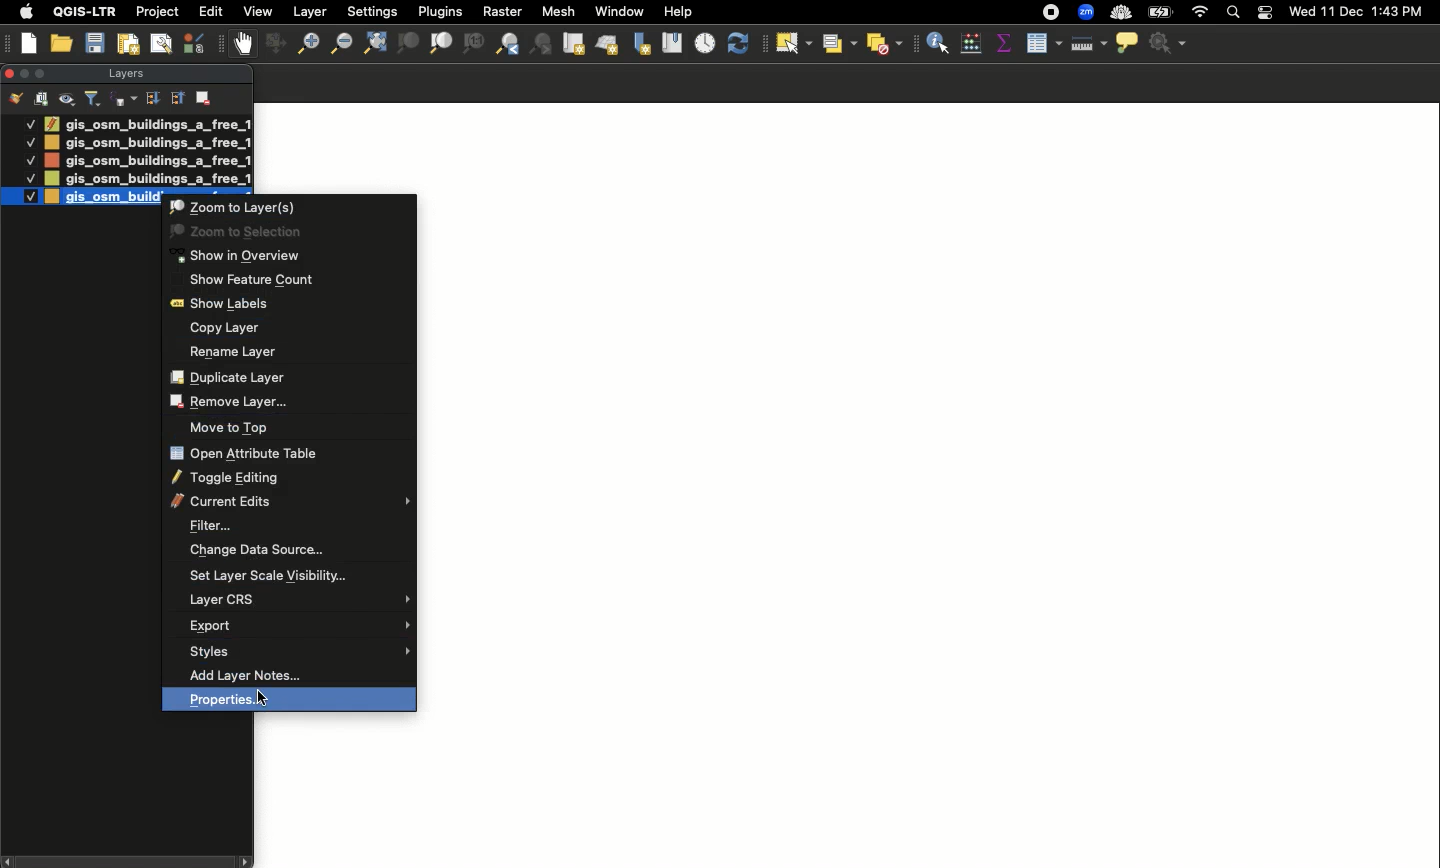 The height and width of the screenshot is (868, 1440). What do you see at coordinates (9, 73) in the screenshot?
I see `Clsoe` at bounding box center [9, 73].